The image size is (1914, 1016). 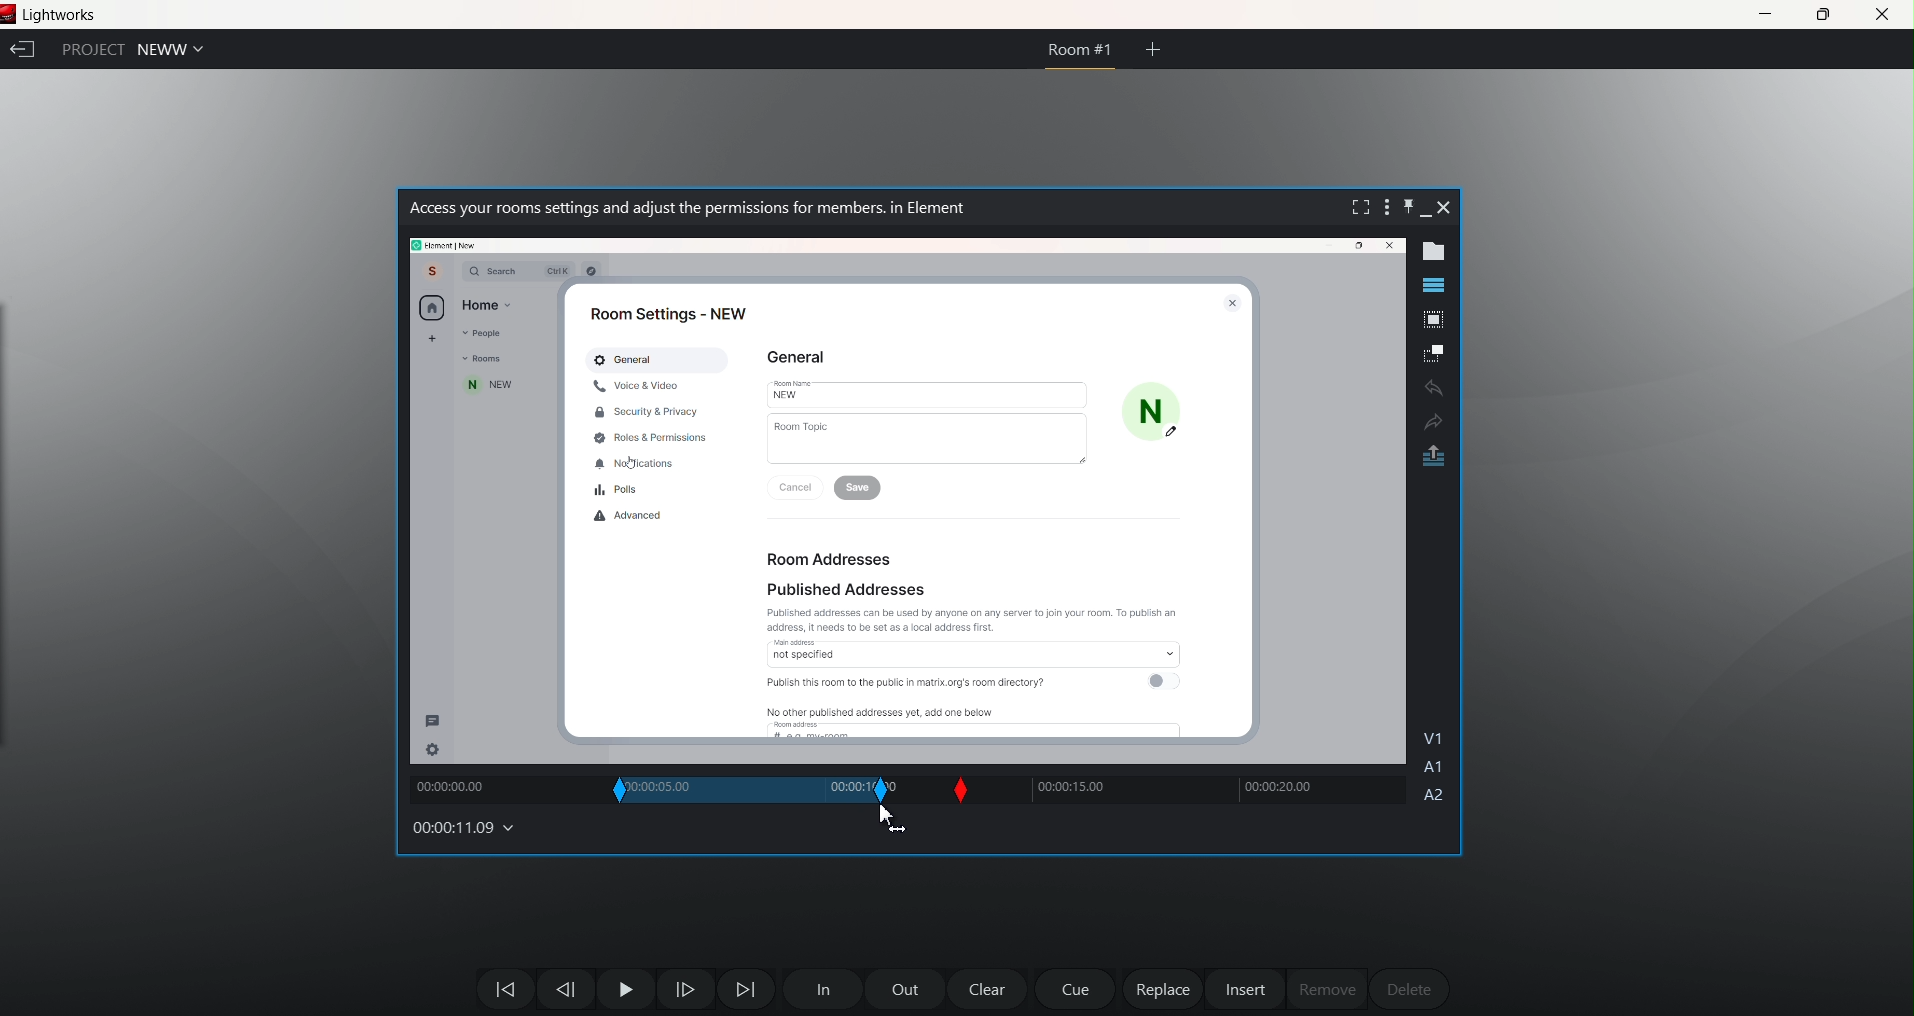 I want to click on message, so click(x=435, y=720).